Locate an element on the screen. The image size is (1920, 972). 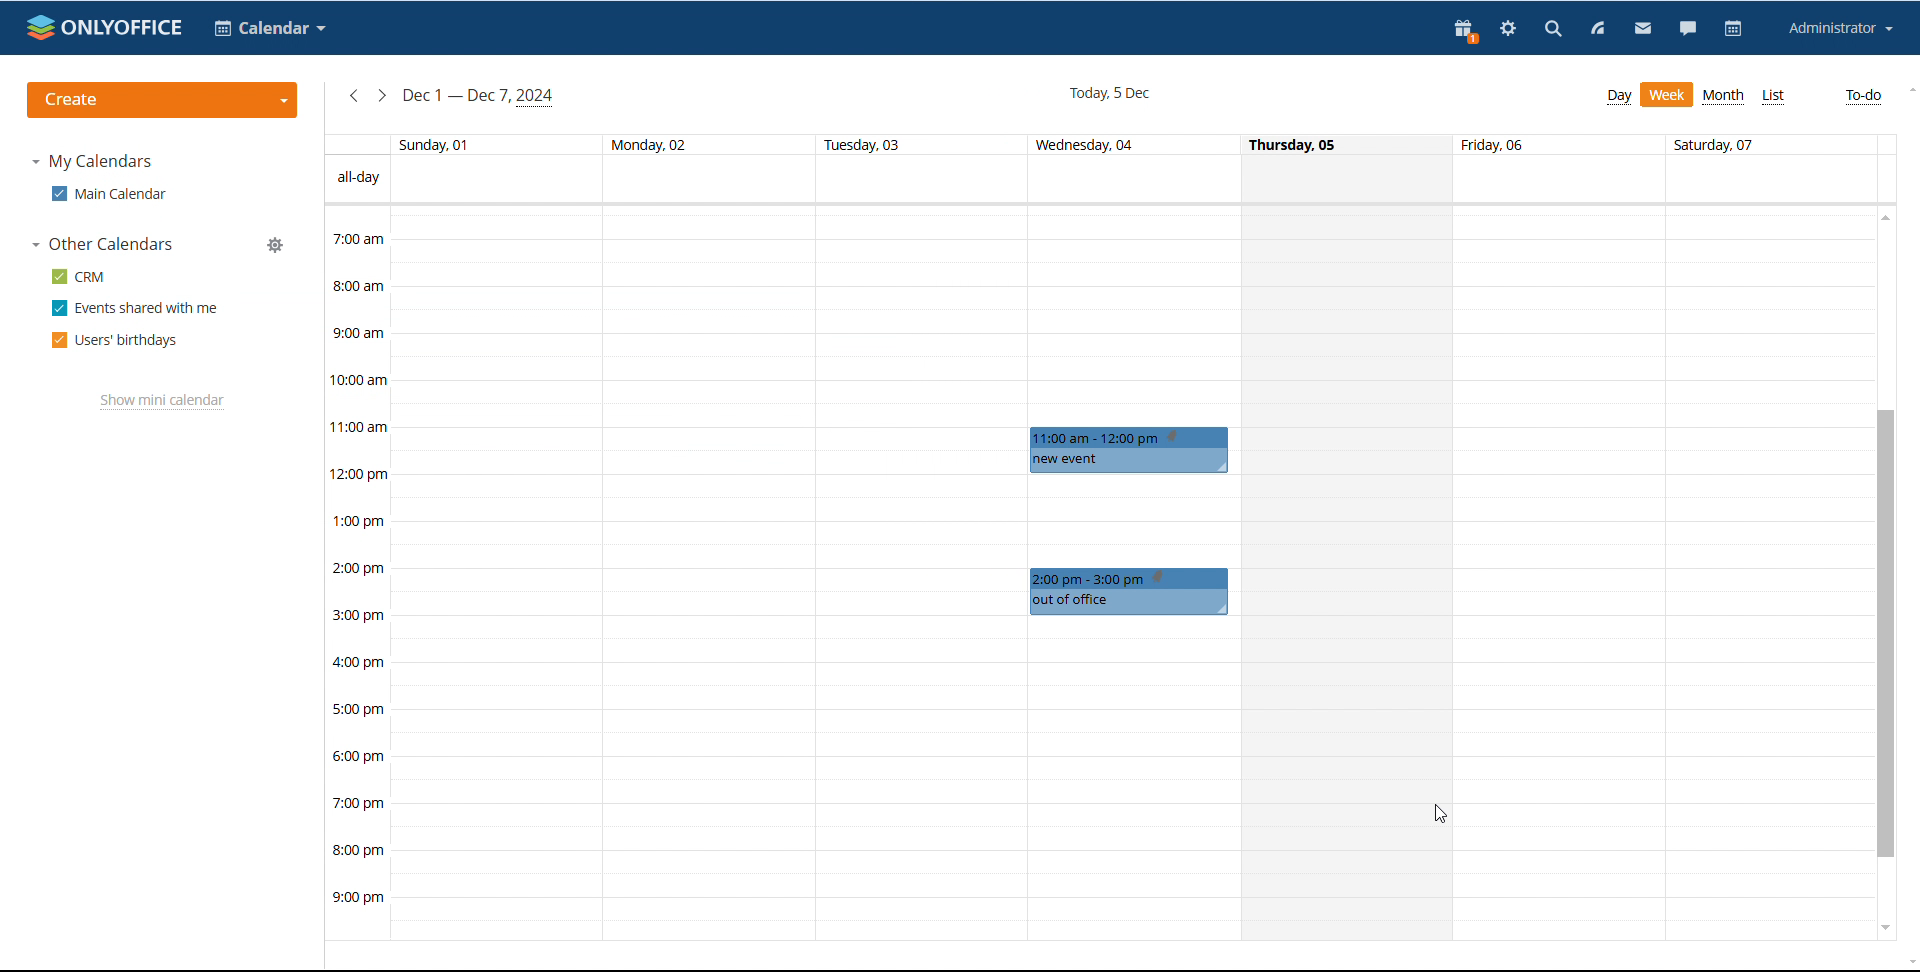
users' birthdays is located at coordinates (114, 341).